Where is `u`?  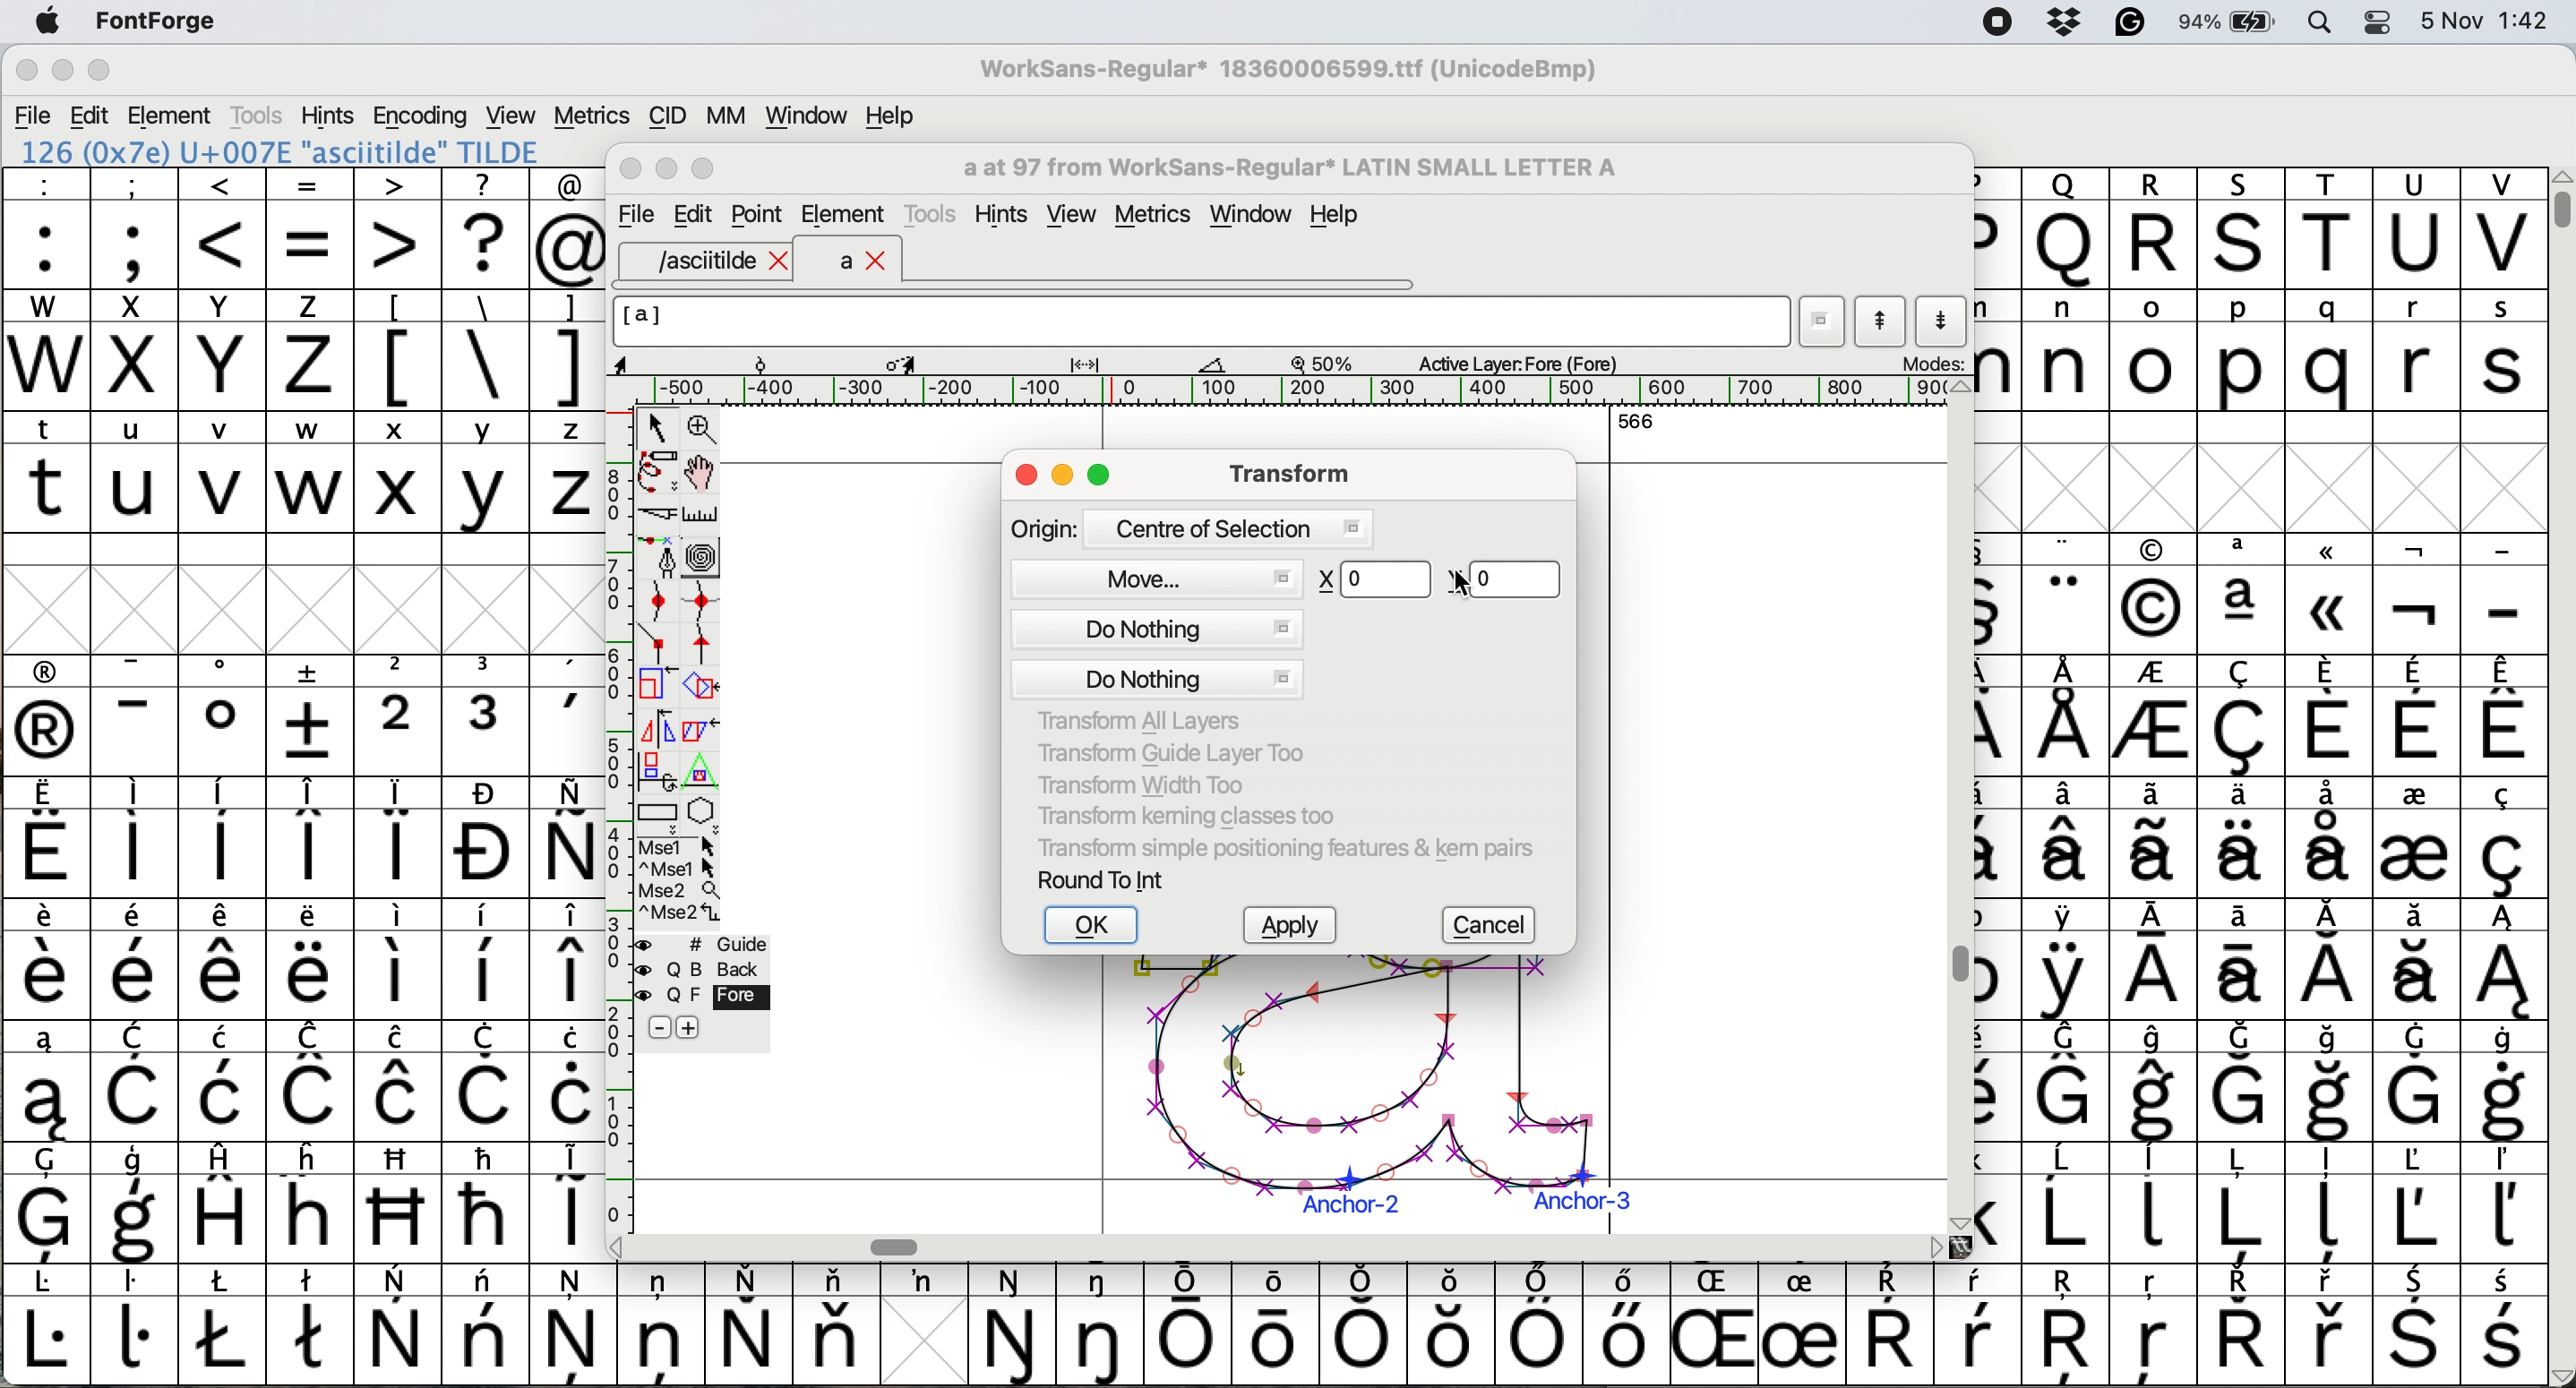
u is located at coordinates (136, 471).